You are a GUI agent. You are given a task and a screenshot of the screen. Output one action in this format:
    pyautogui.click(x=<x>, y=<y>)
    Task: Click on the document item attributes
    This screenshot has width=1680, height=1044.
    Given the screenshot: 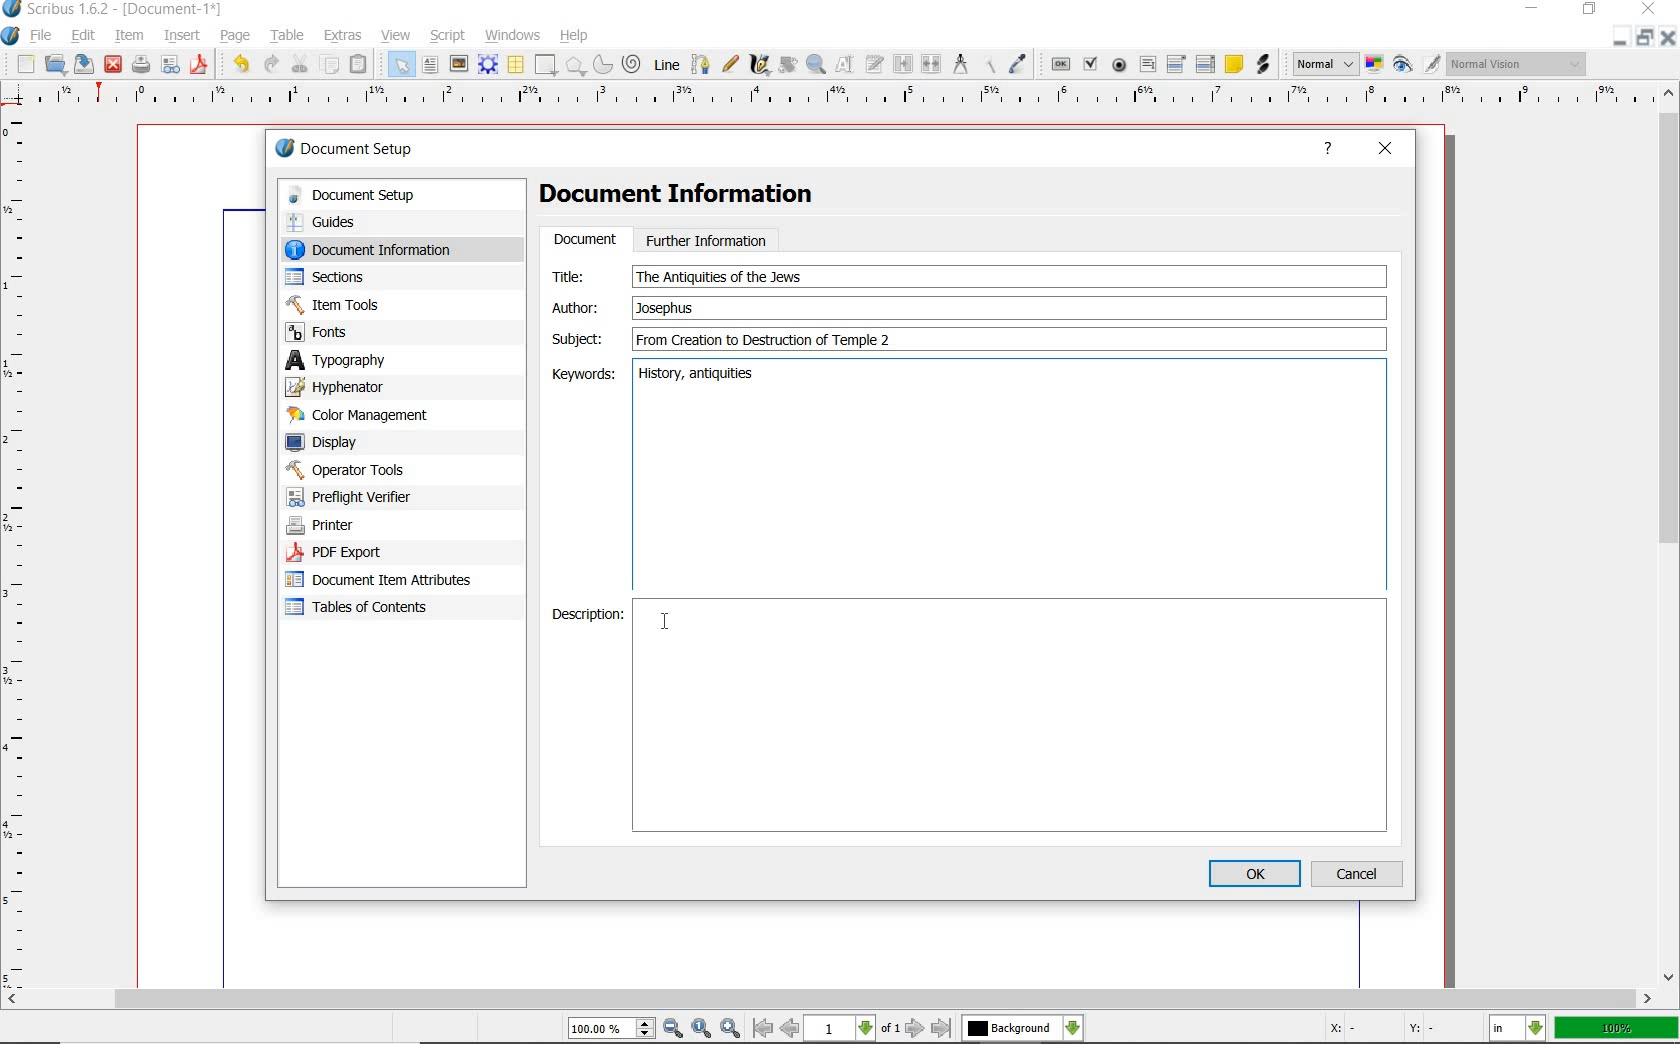 What is the action you would take?
    pyautogui.click(x=386, y=582)
    